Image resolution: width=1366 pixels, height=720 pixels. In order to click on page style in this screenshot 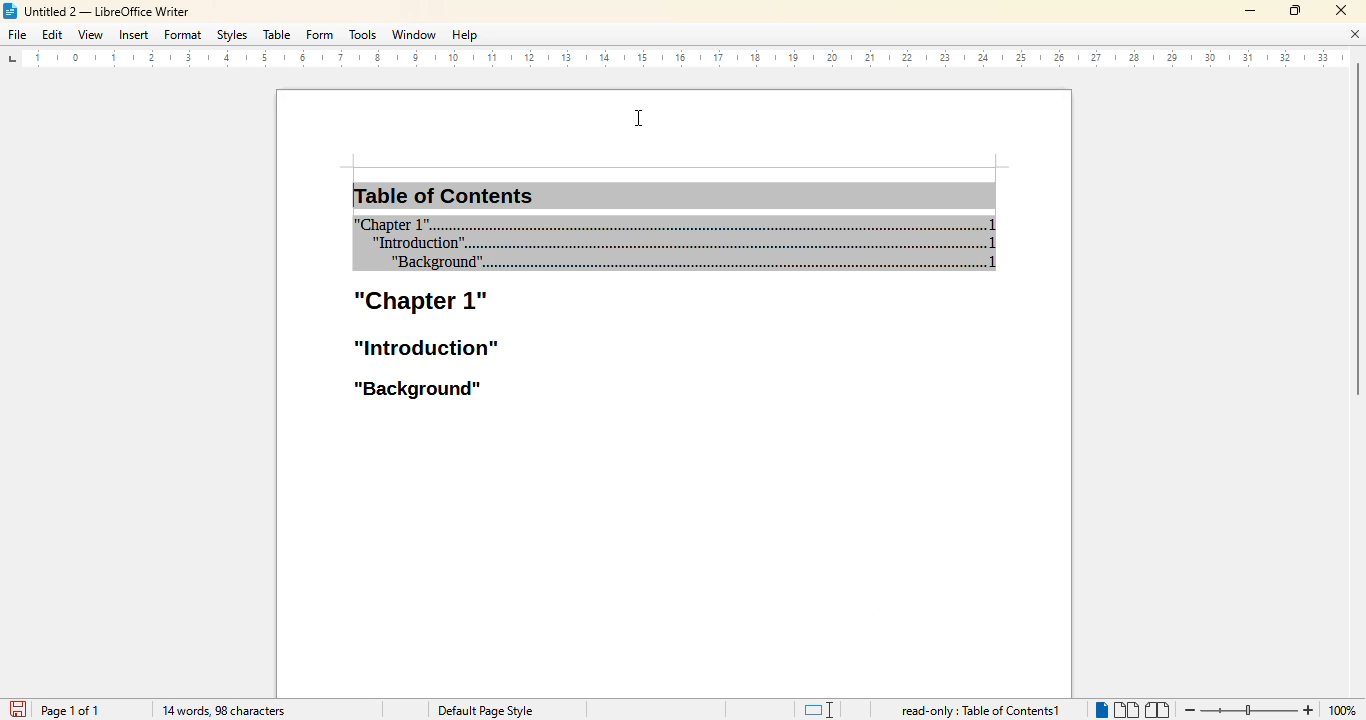, I will do `click(484, 711)`.